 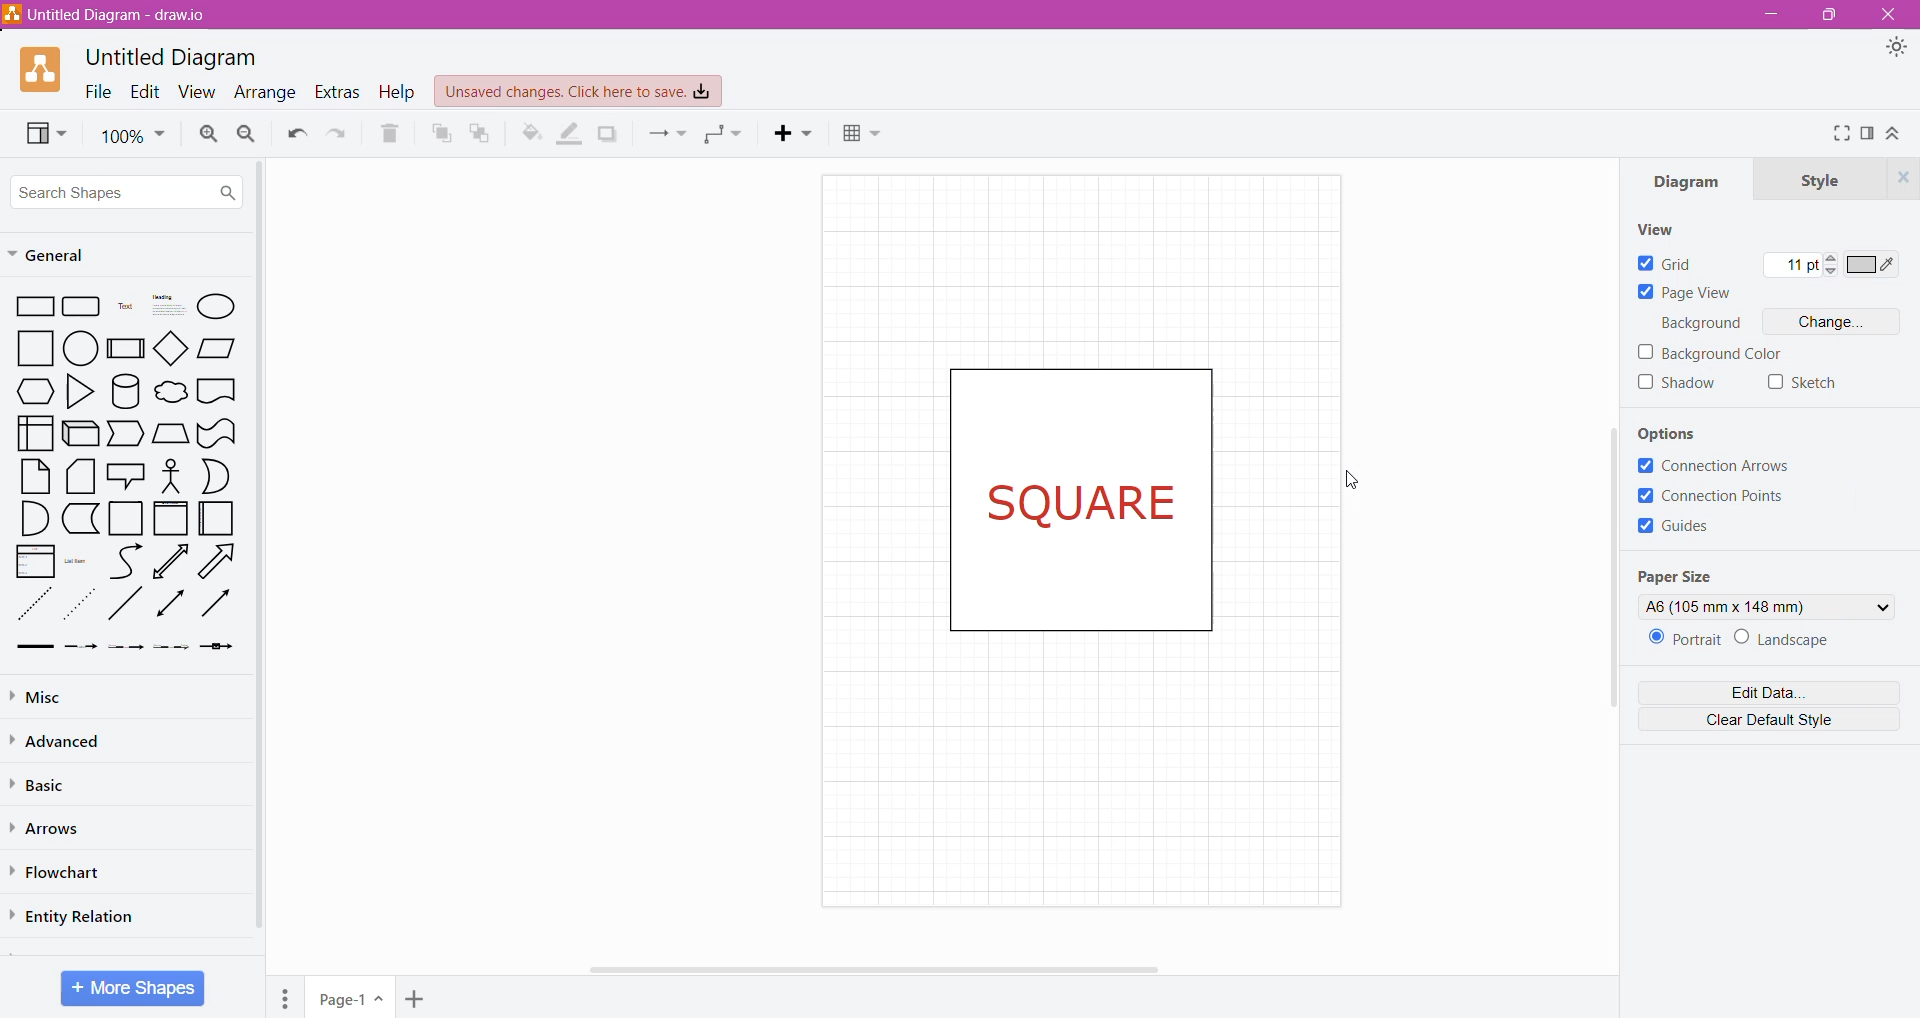 I want to click on Change, so click(x=1837, y=320).